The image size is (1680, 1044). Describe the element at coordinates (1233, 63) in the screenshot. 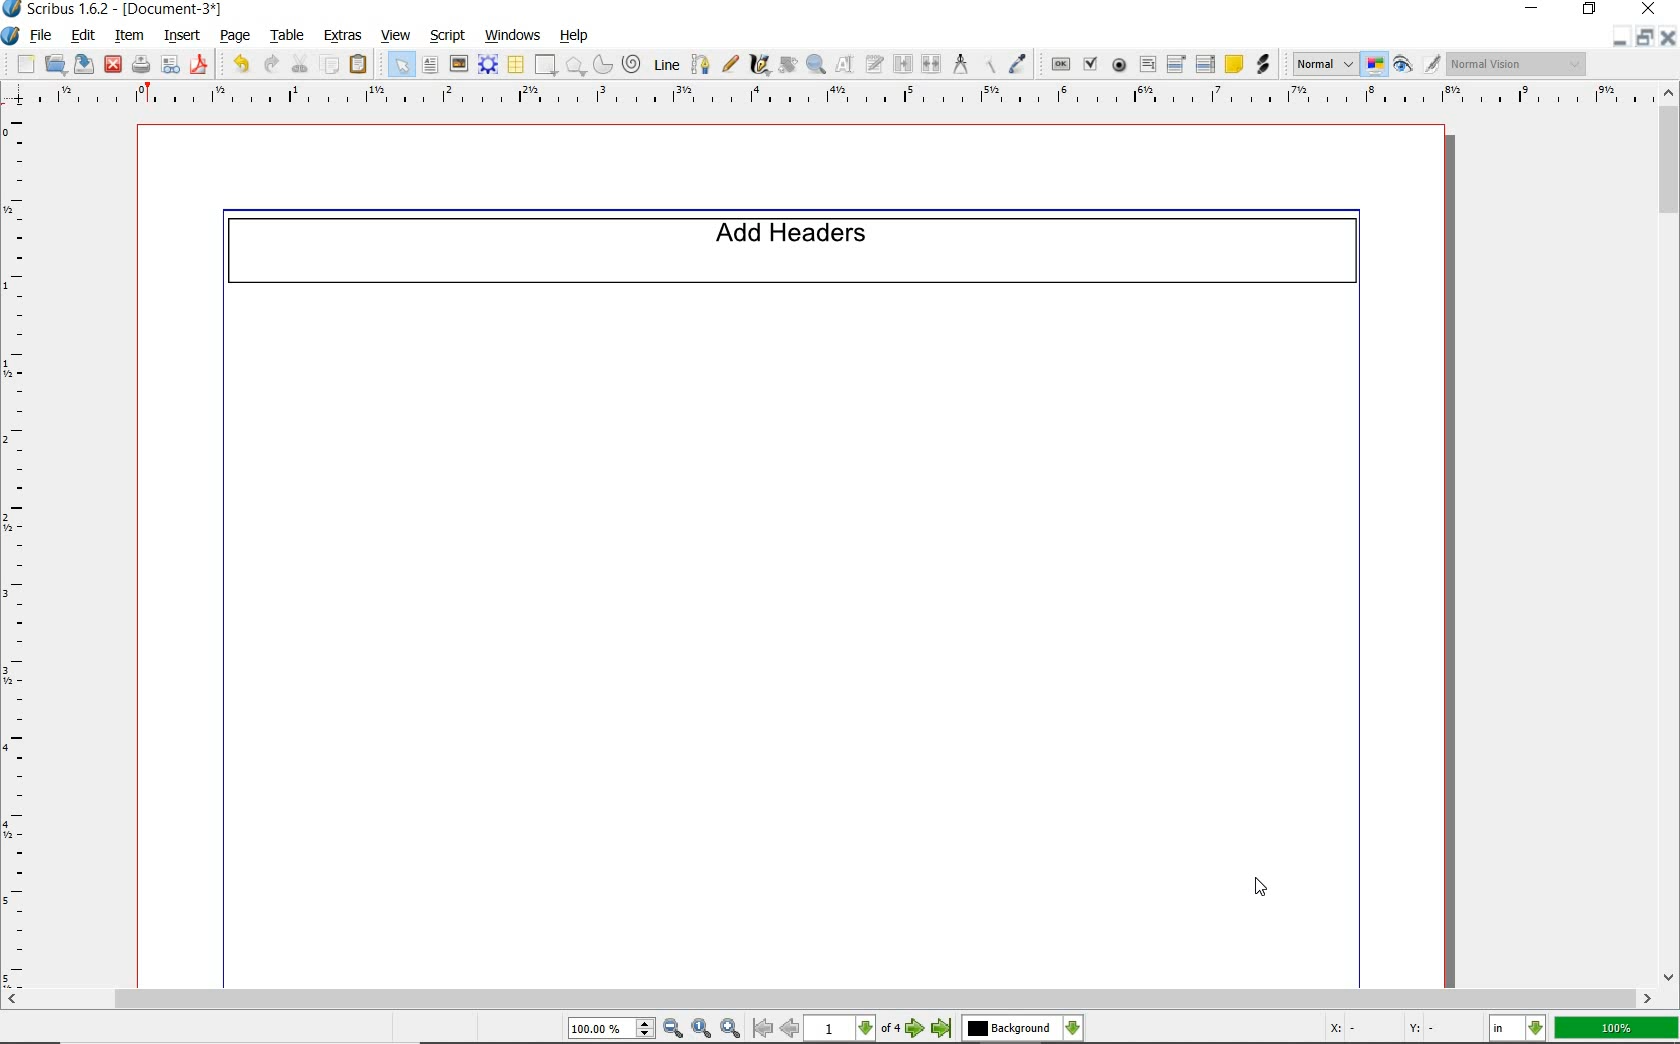

I see `text annotation` at that location.